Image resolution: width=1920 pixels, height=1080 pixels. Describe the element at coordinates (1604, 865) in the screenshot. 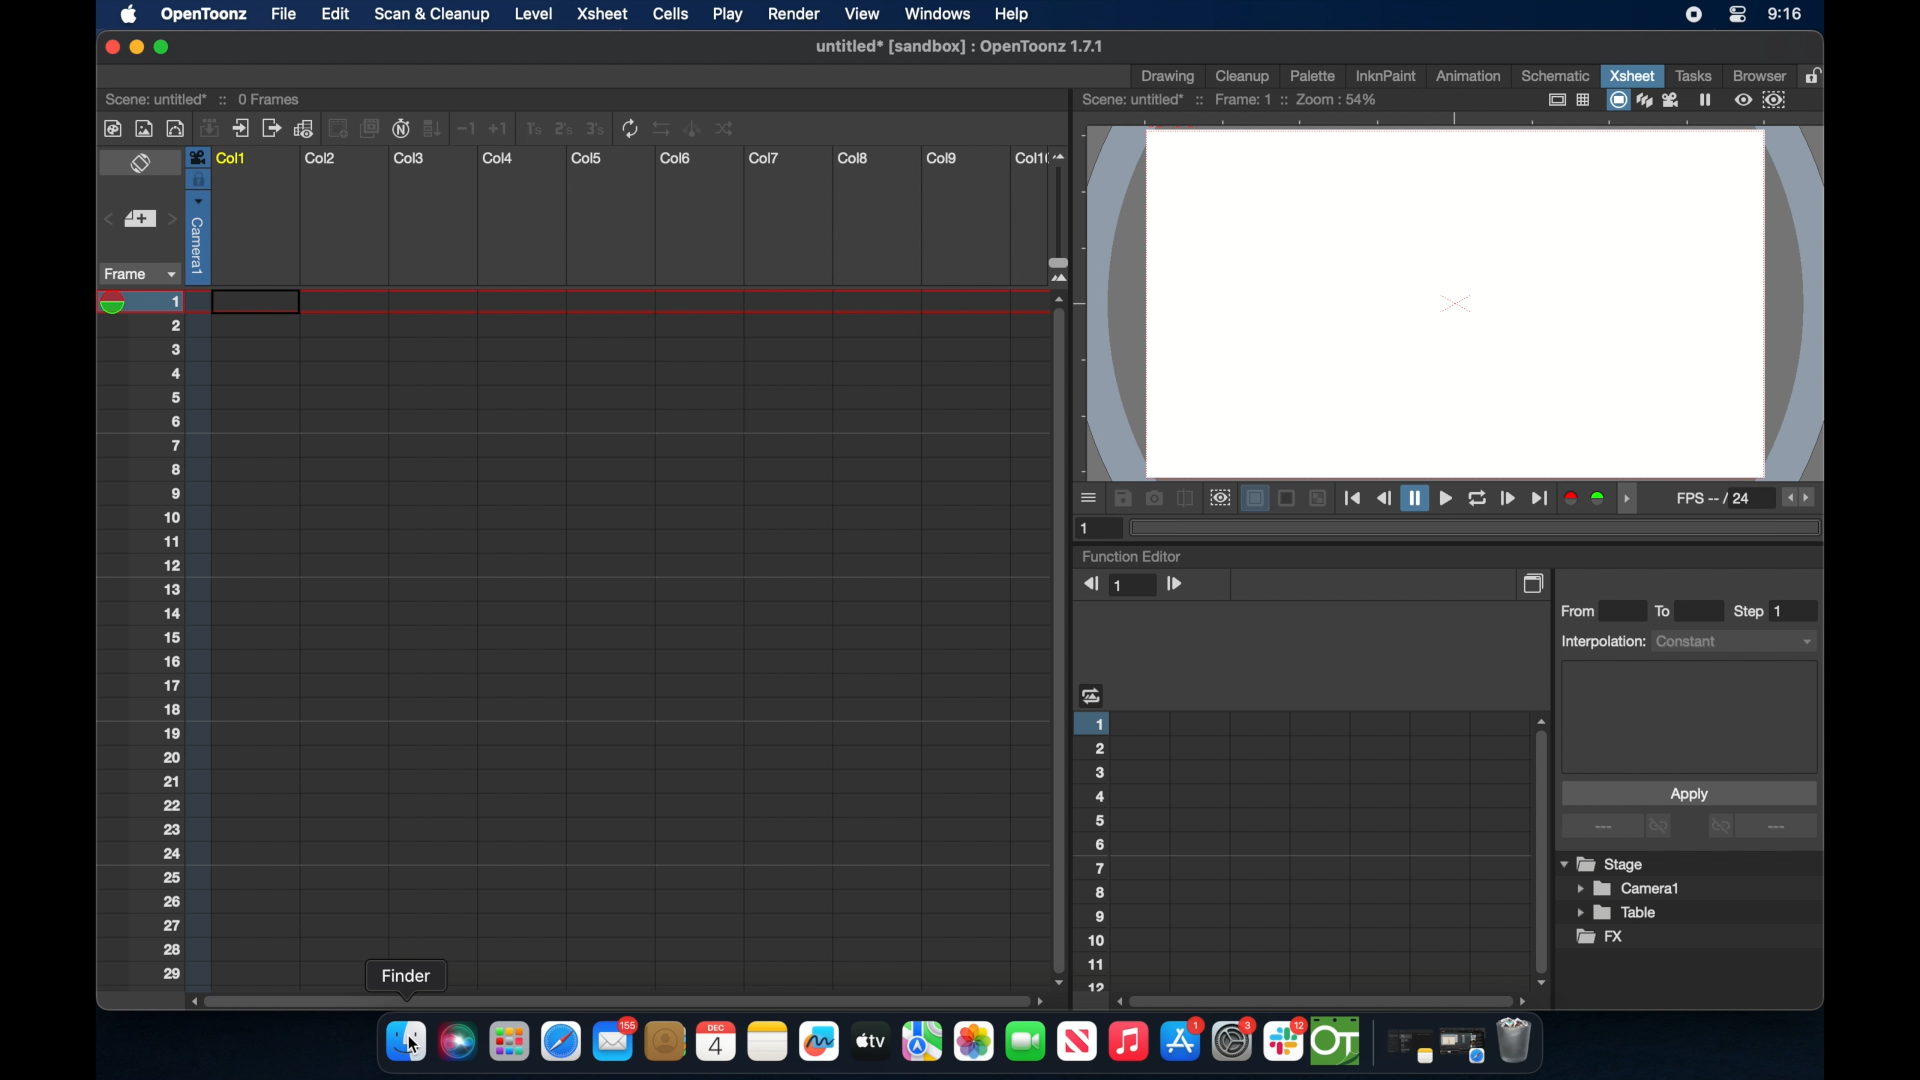

I see `stage` at that location.